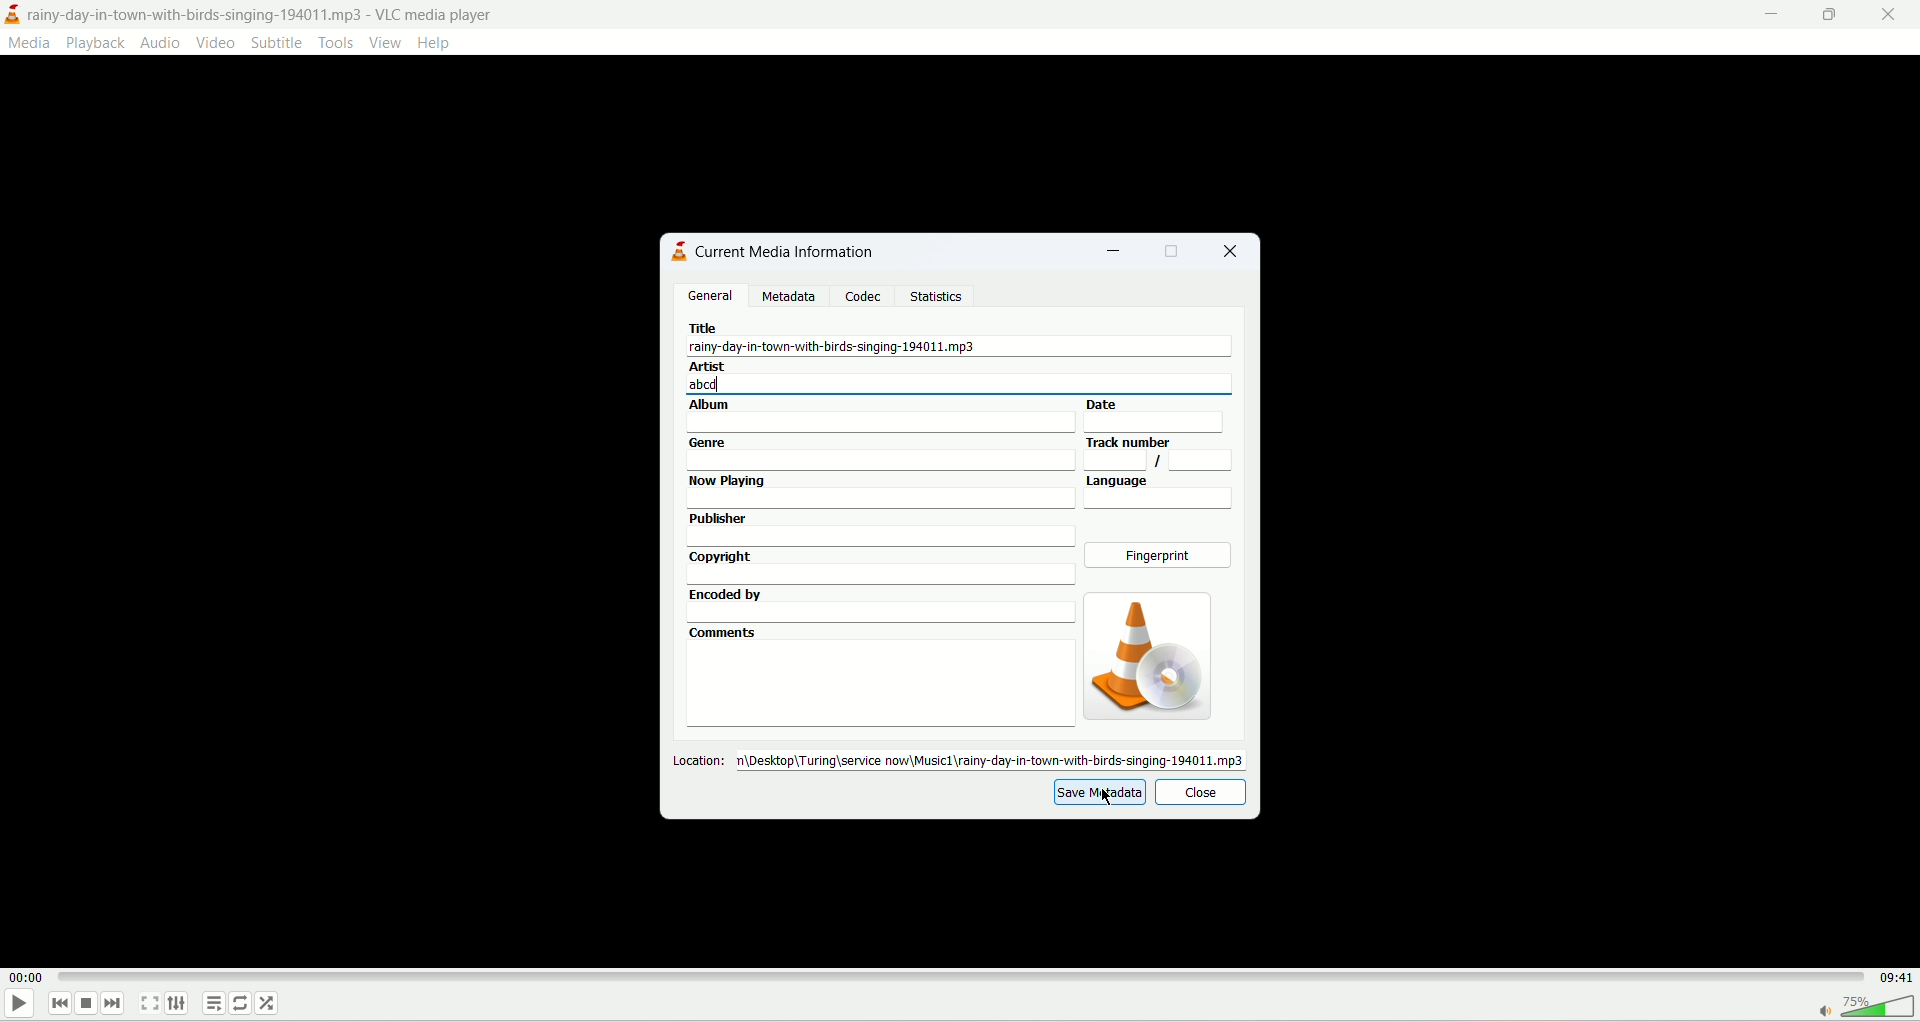  Describe the element at coordinates (1237, 251) in the screenshot. I see `close` at that location.